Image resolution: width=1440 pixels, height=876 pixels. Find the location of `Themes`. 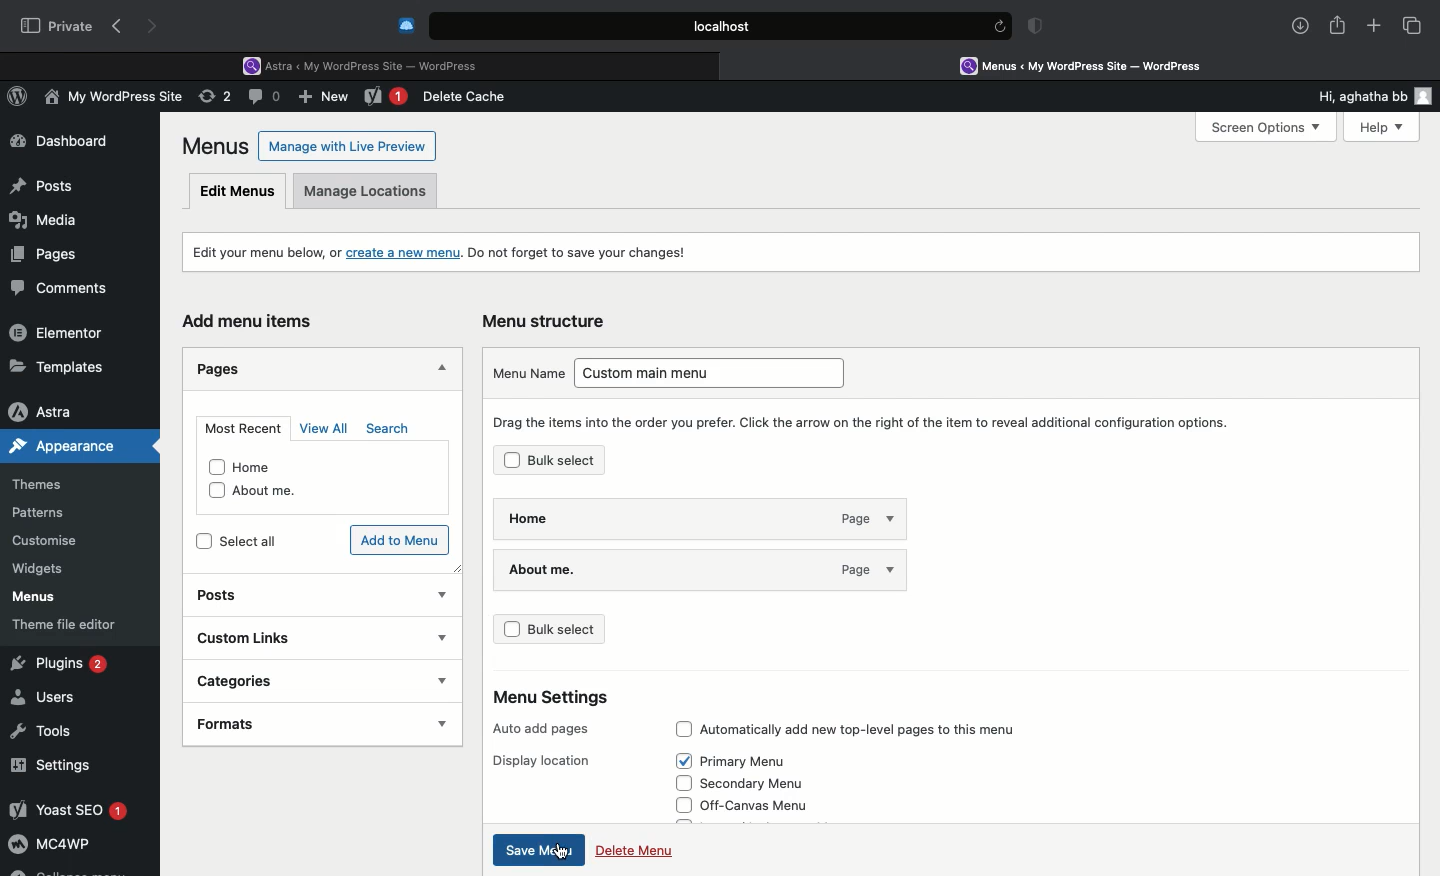

Themes is located at coordinates (51, 485).